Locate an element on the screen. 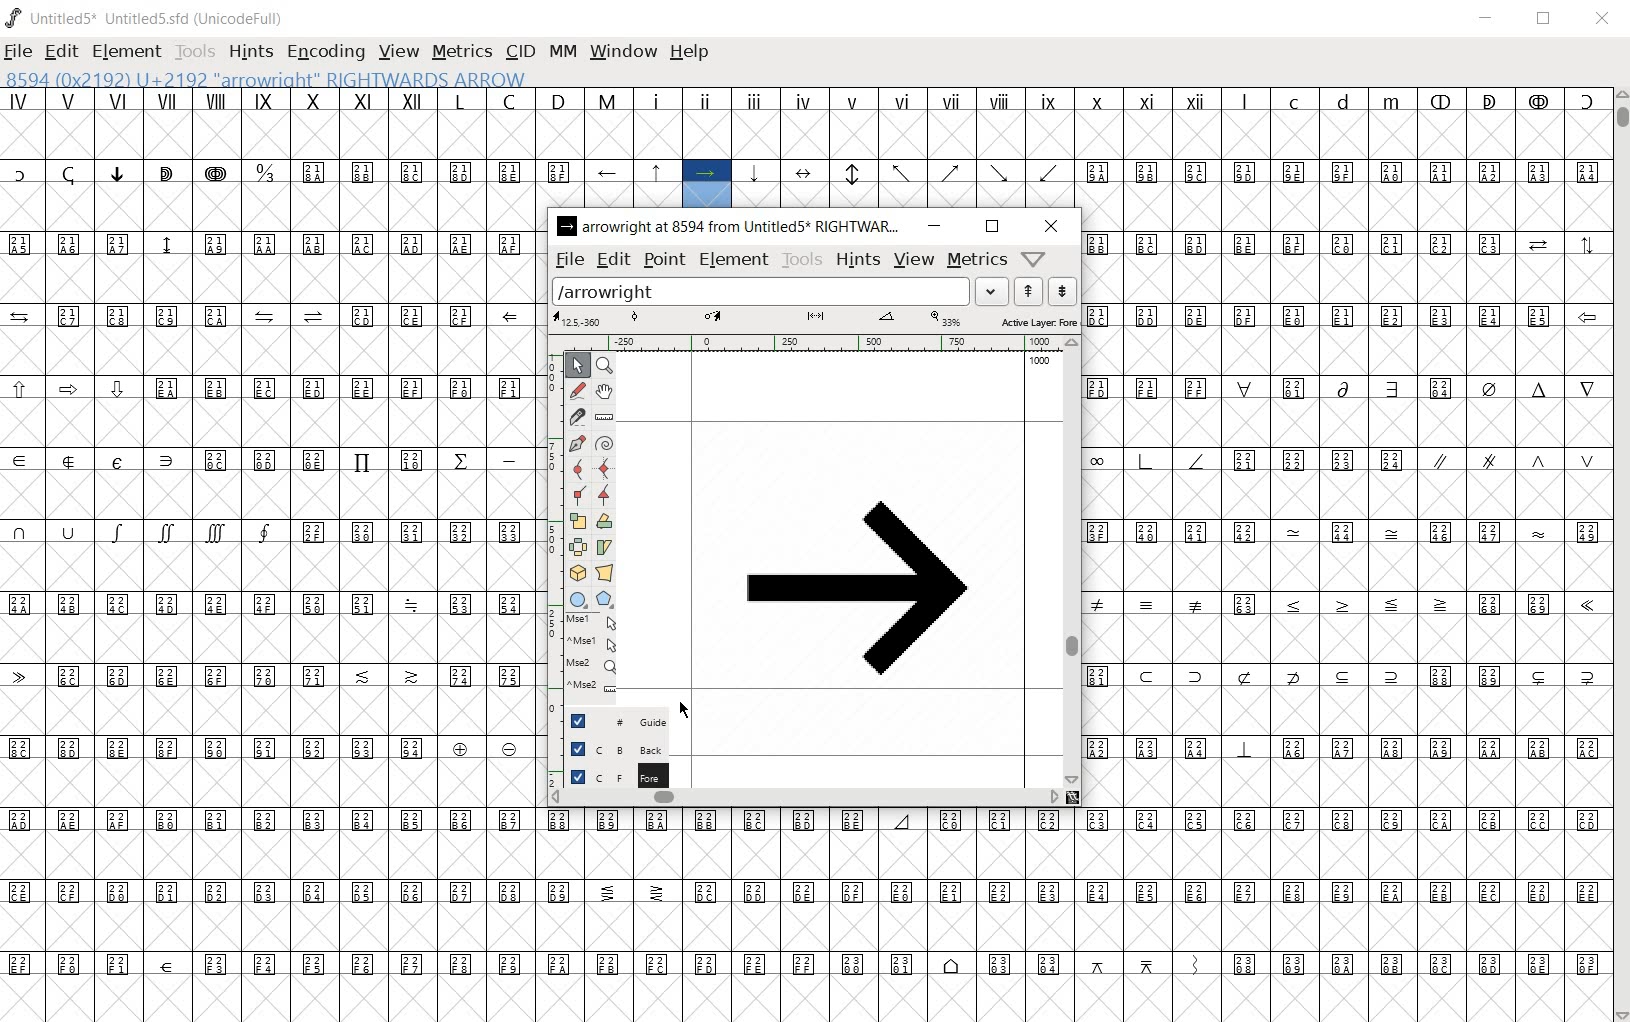 This screenshot has height=1022, width=1630. Add a corner point is located at coordinates (578, 494).